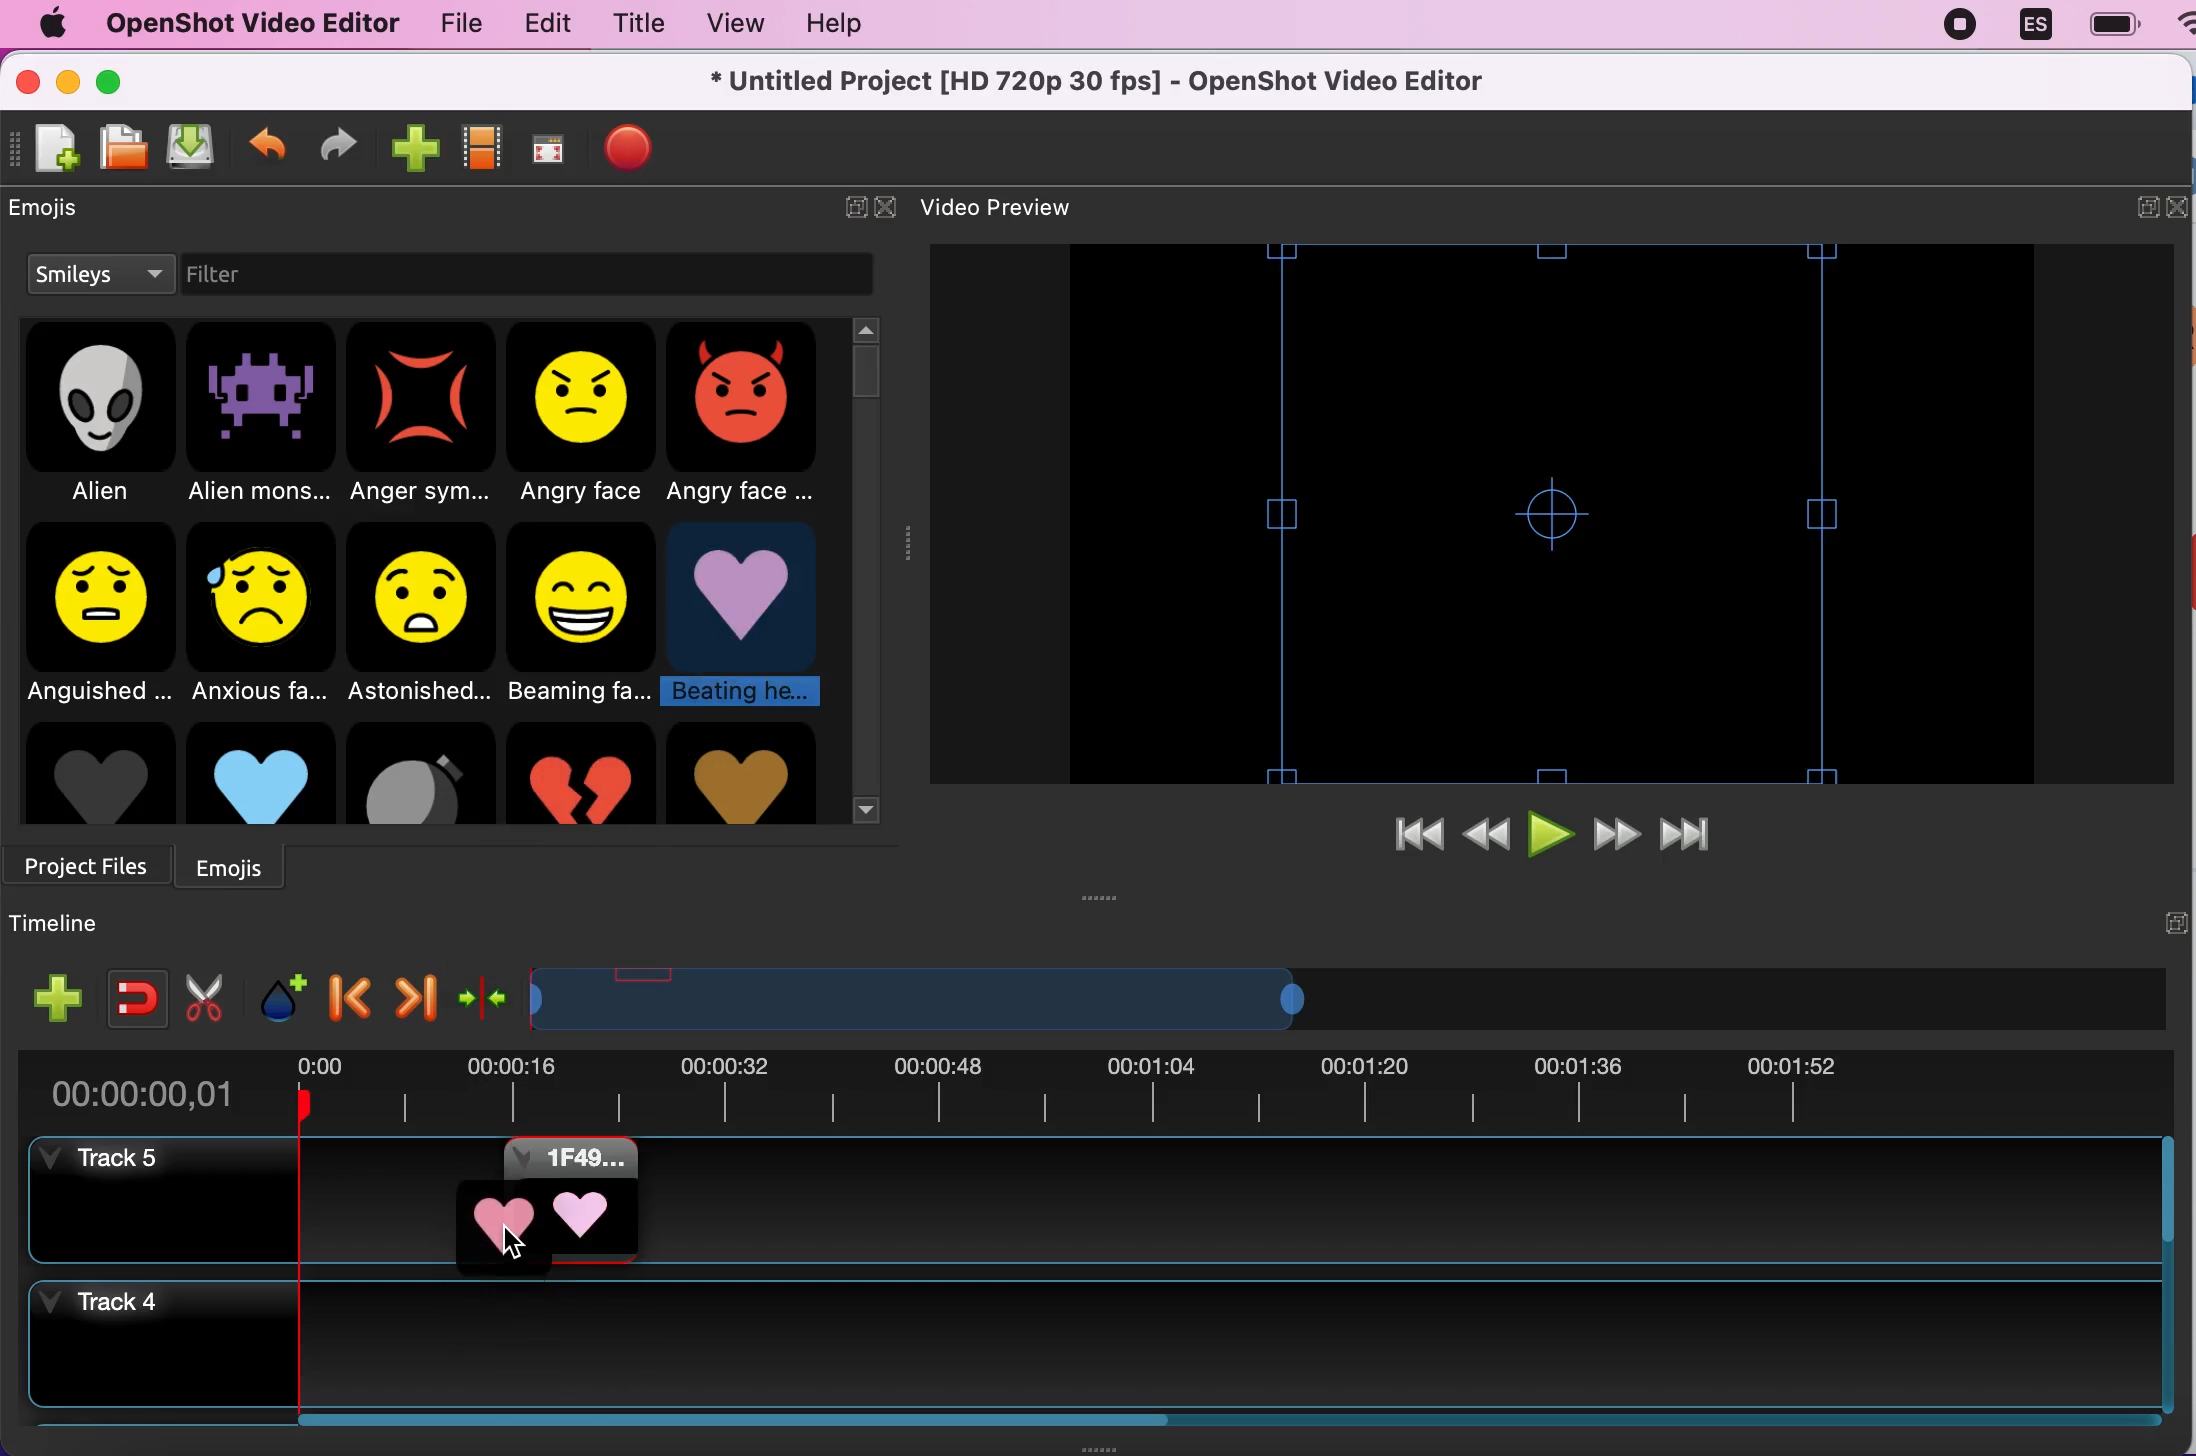 The height and width of the screenshot is (1456, 2196). What do you see at coordinates (1552, 831) in the screenshot?
I see `play` at bounding box center [1552, 831].